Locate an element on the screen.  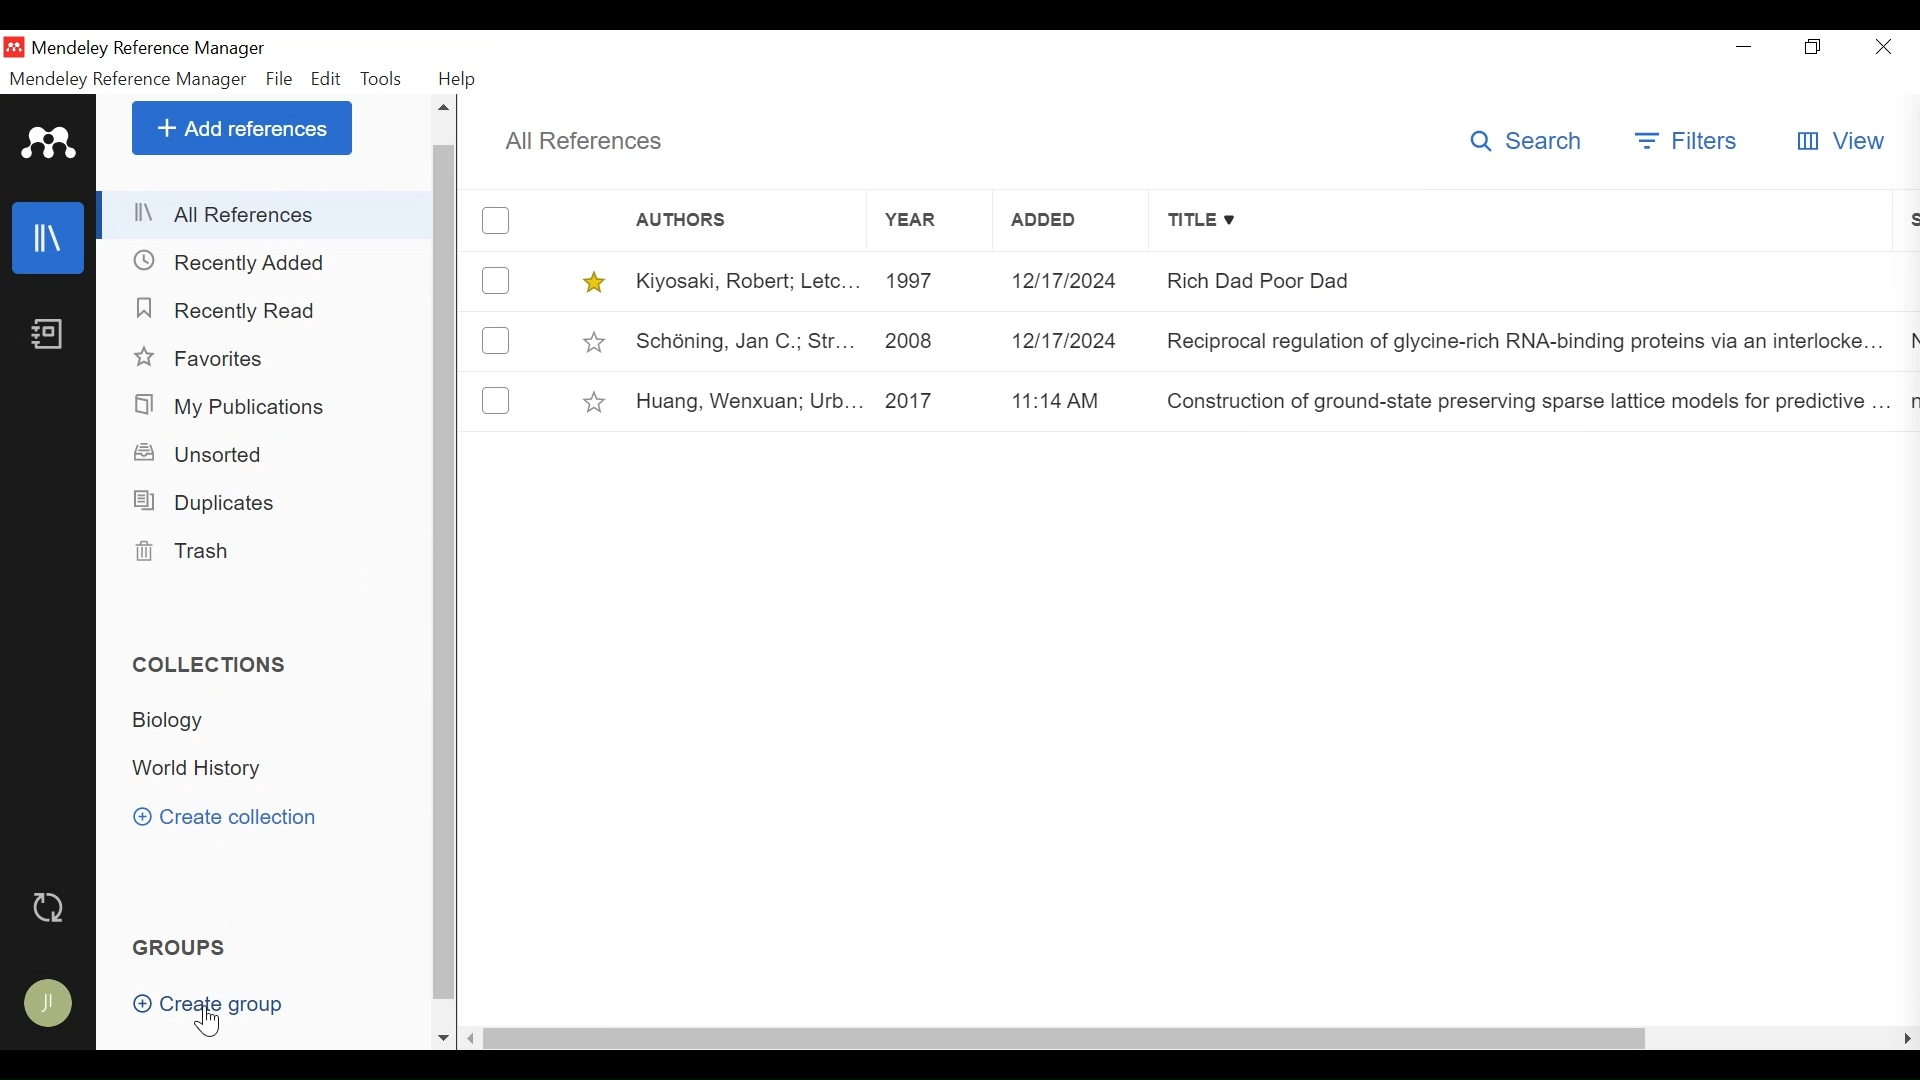
12/17/2024 is located at coordinates (1071, 339).